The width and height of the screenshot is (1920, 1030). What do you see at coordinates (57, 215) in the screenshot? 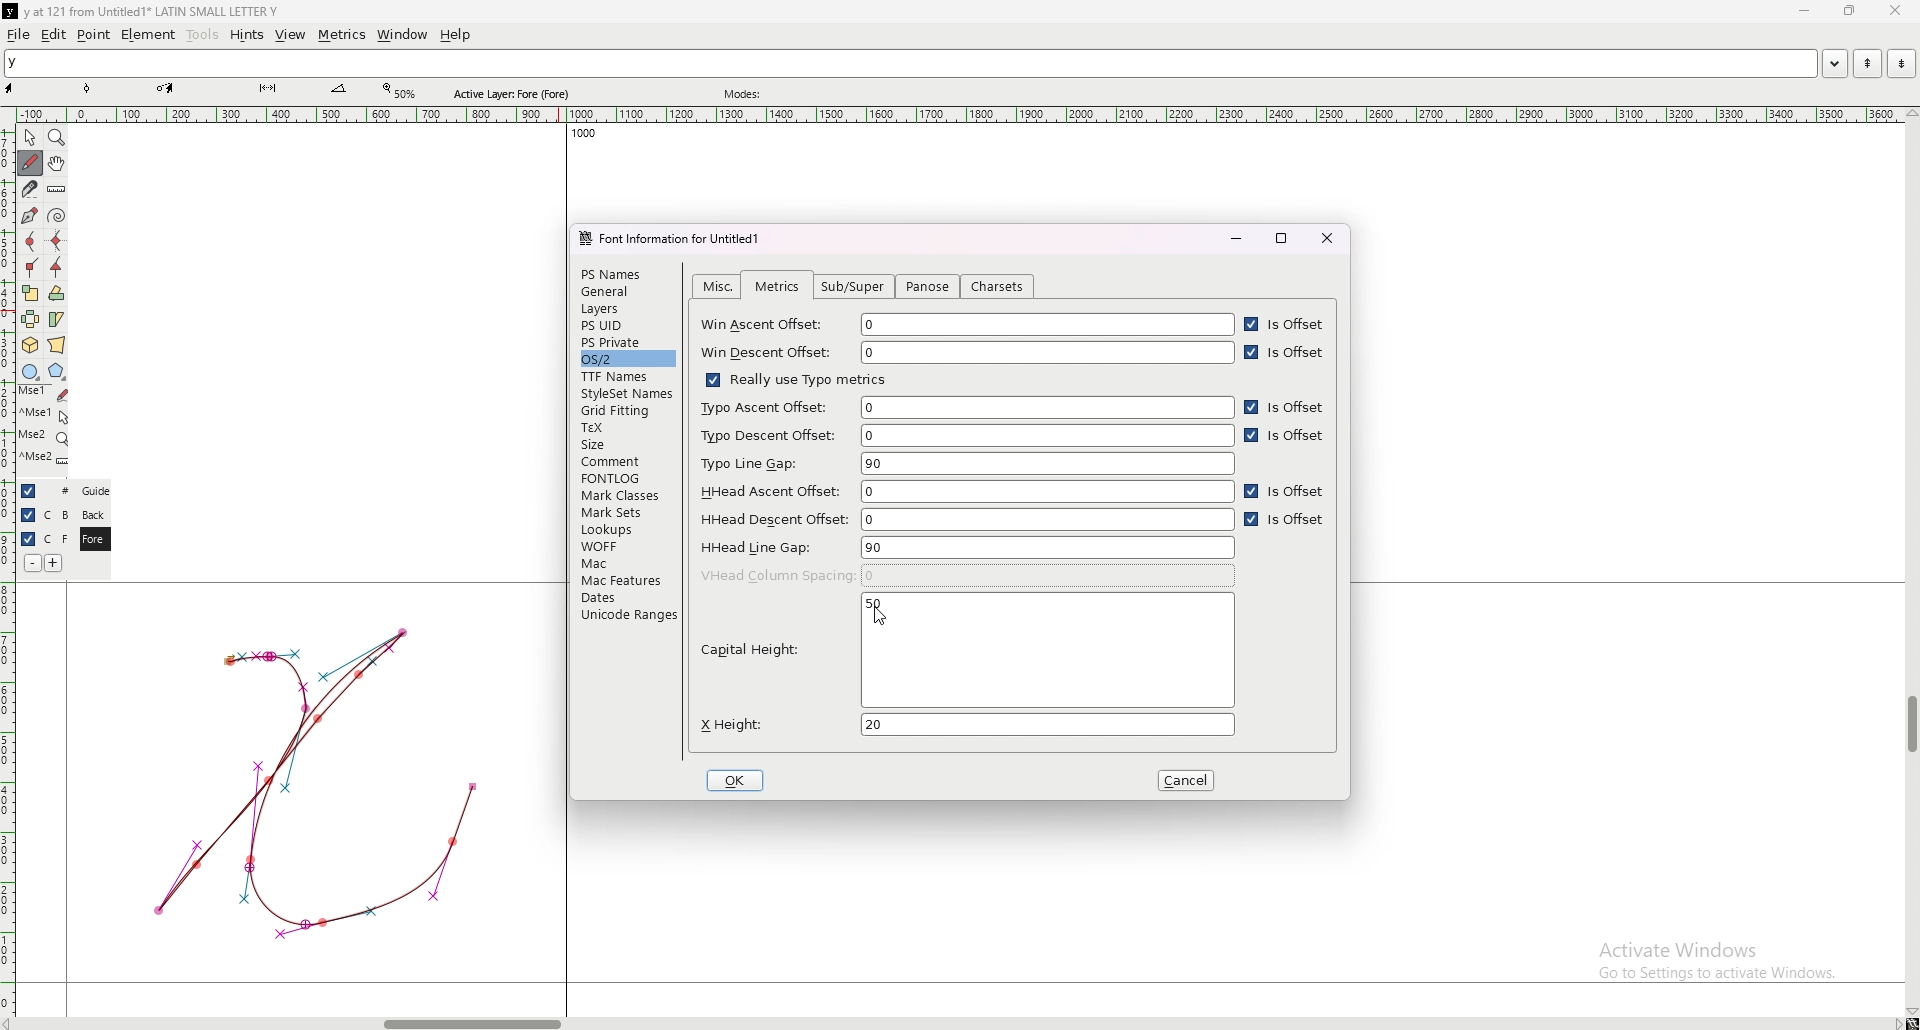
I see `change whether spiro is active or not` at bounding box center [57, 215].